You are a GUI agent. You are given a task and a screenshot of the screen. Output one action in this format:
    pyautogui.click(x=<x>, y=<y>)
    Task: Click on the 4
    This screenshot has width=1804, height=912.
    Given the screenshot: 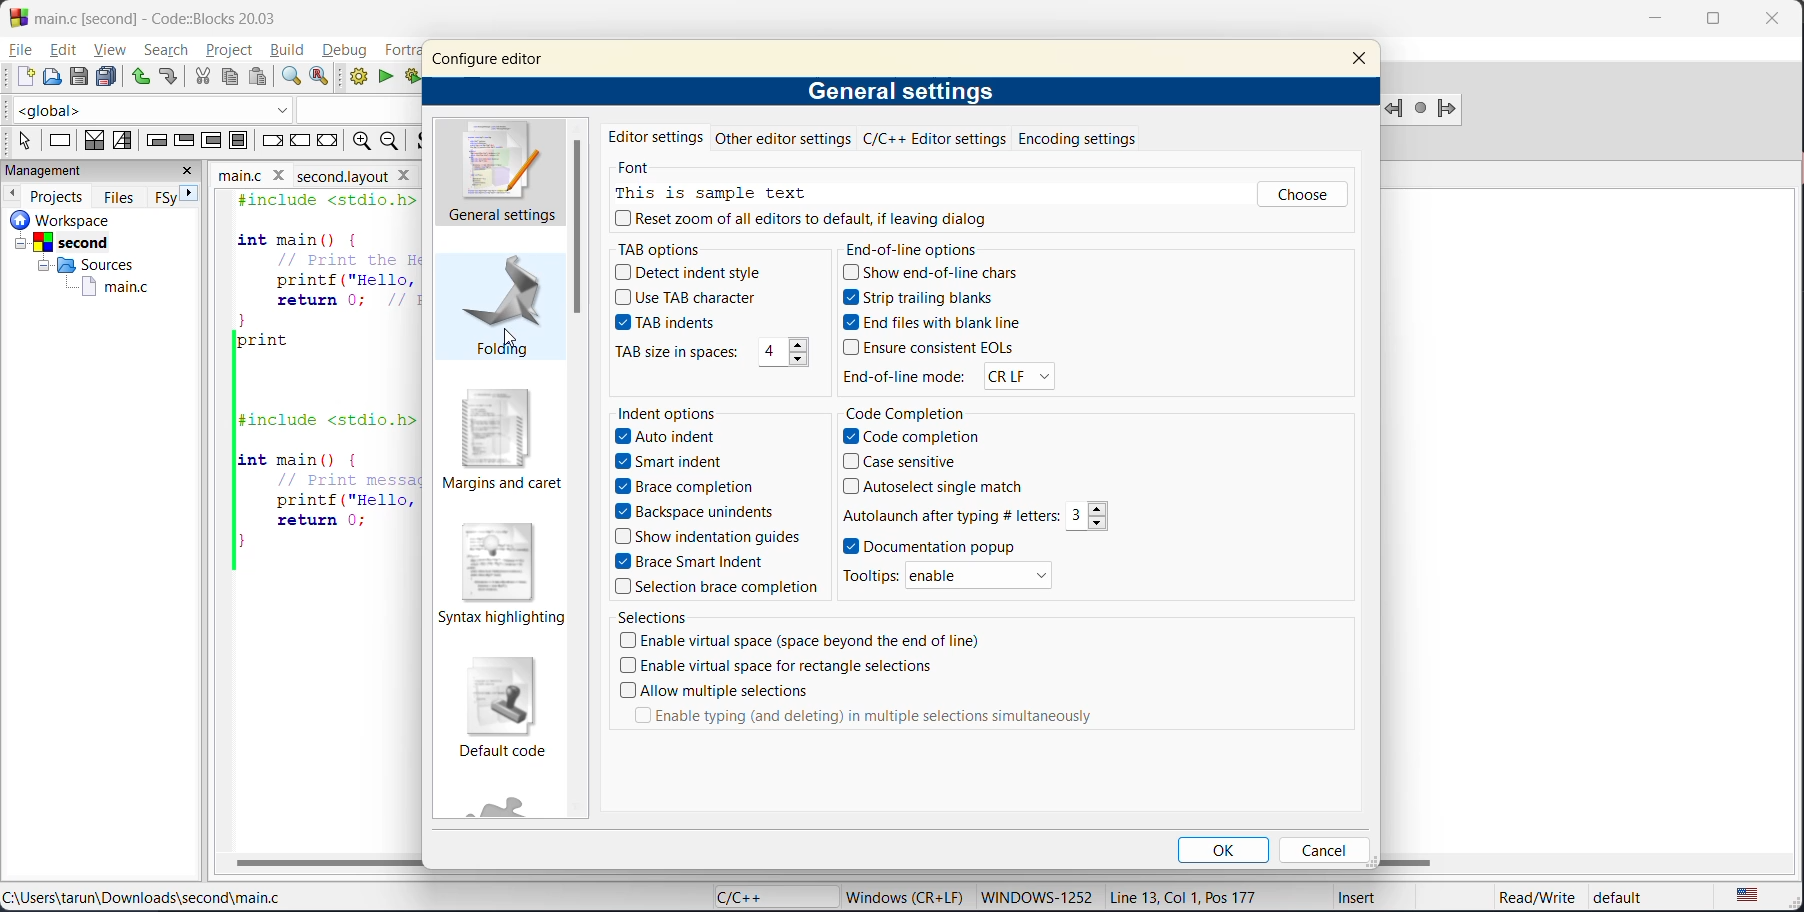 What is the action you would take?
    pyautogui.click(x=784, y=350)
    